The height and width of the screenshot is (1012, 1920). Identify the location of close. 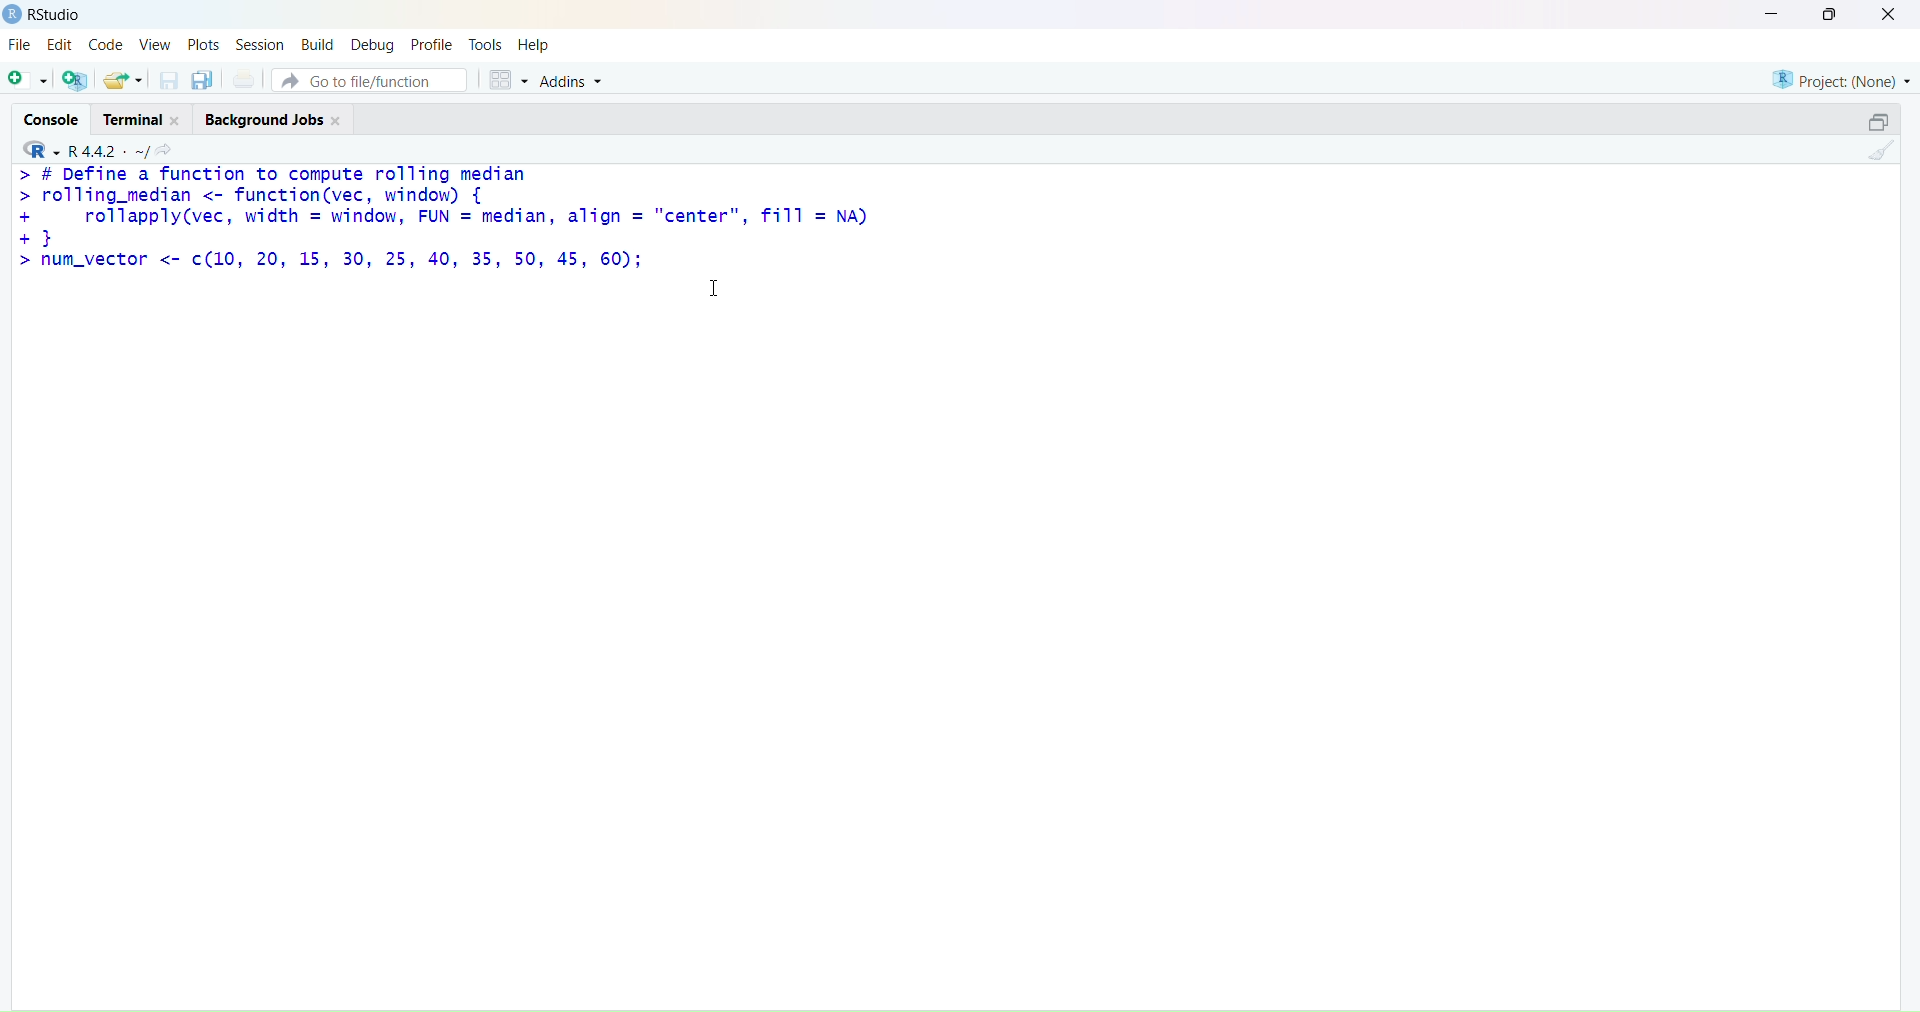
(174, 121).